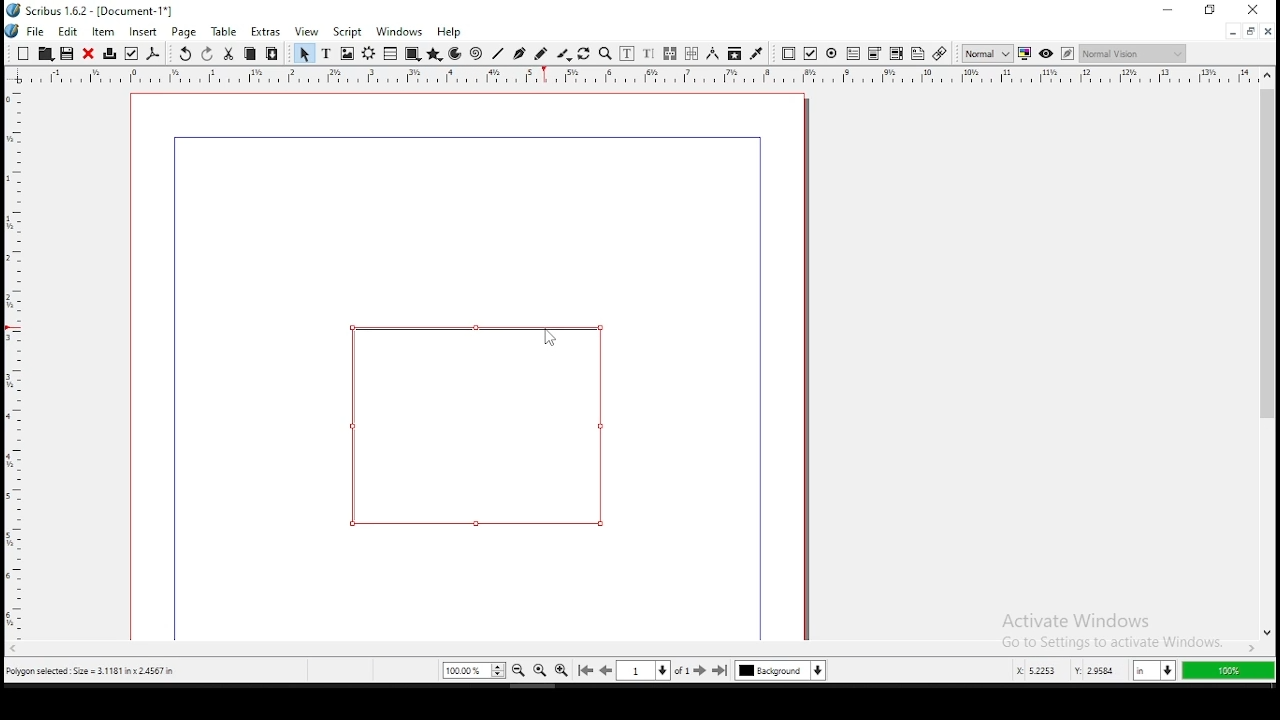 This screenshot has width=1280, height=720. Describe the element at coordinates (88, 54) in the screenshot. I see `close` at that location.